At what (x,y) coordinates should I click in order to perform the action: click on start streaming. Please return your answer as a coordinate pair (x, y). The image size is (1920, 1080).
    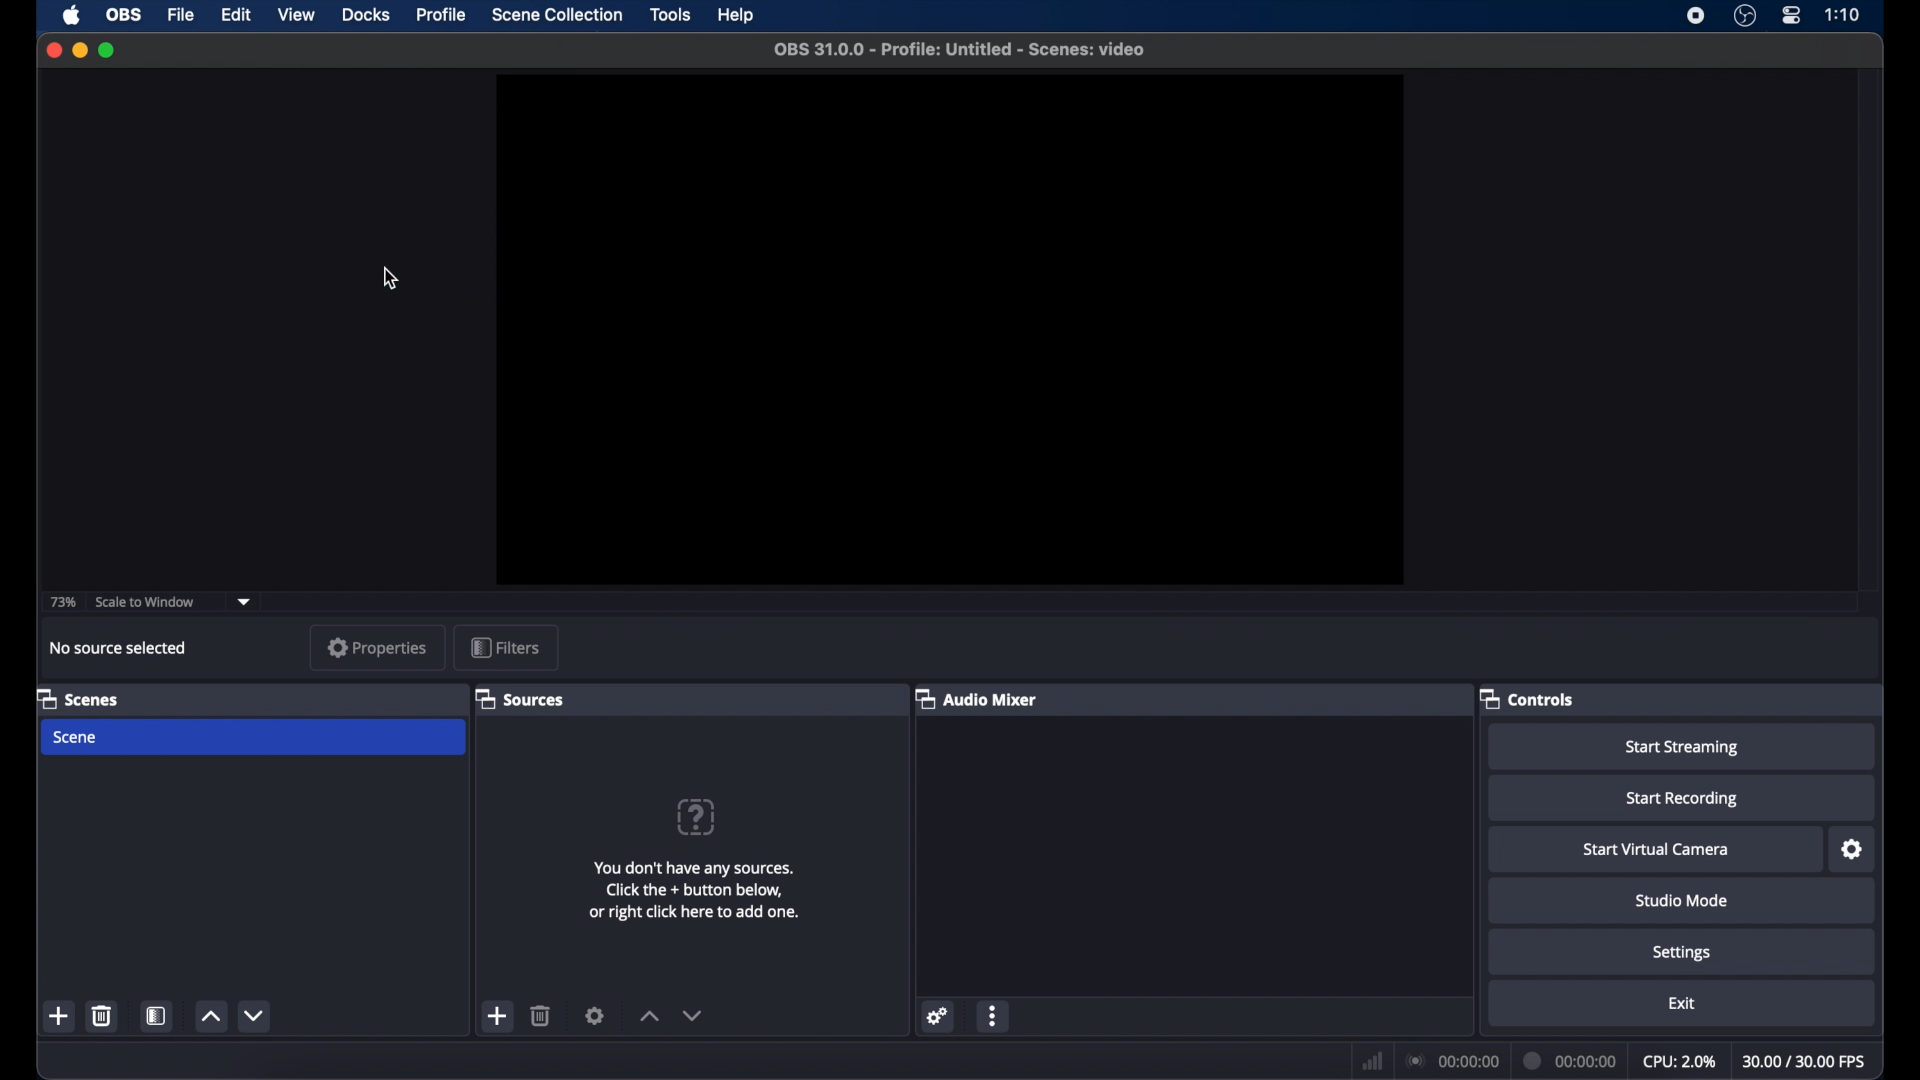
    Looking at the image, I should click on (1688, 748).